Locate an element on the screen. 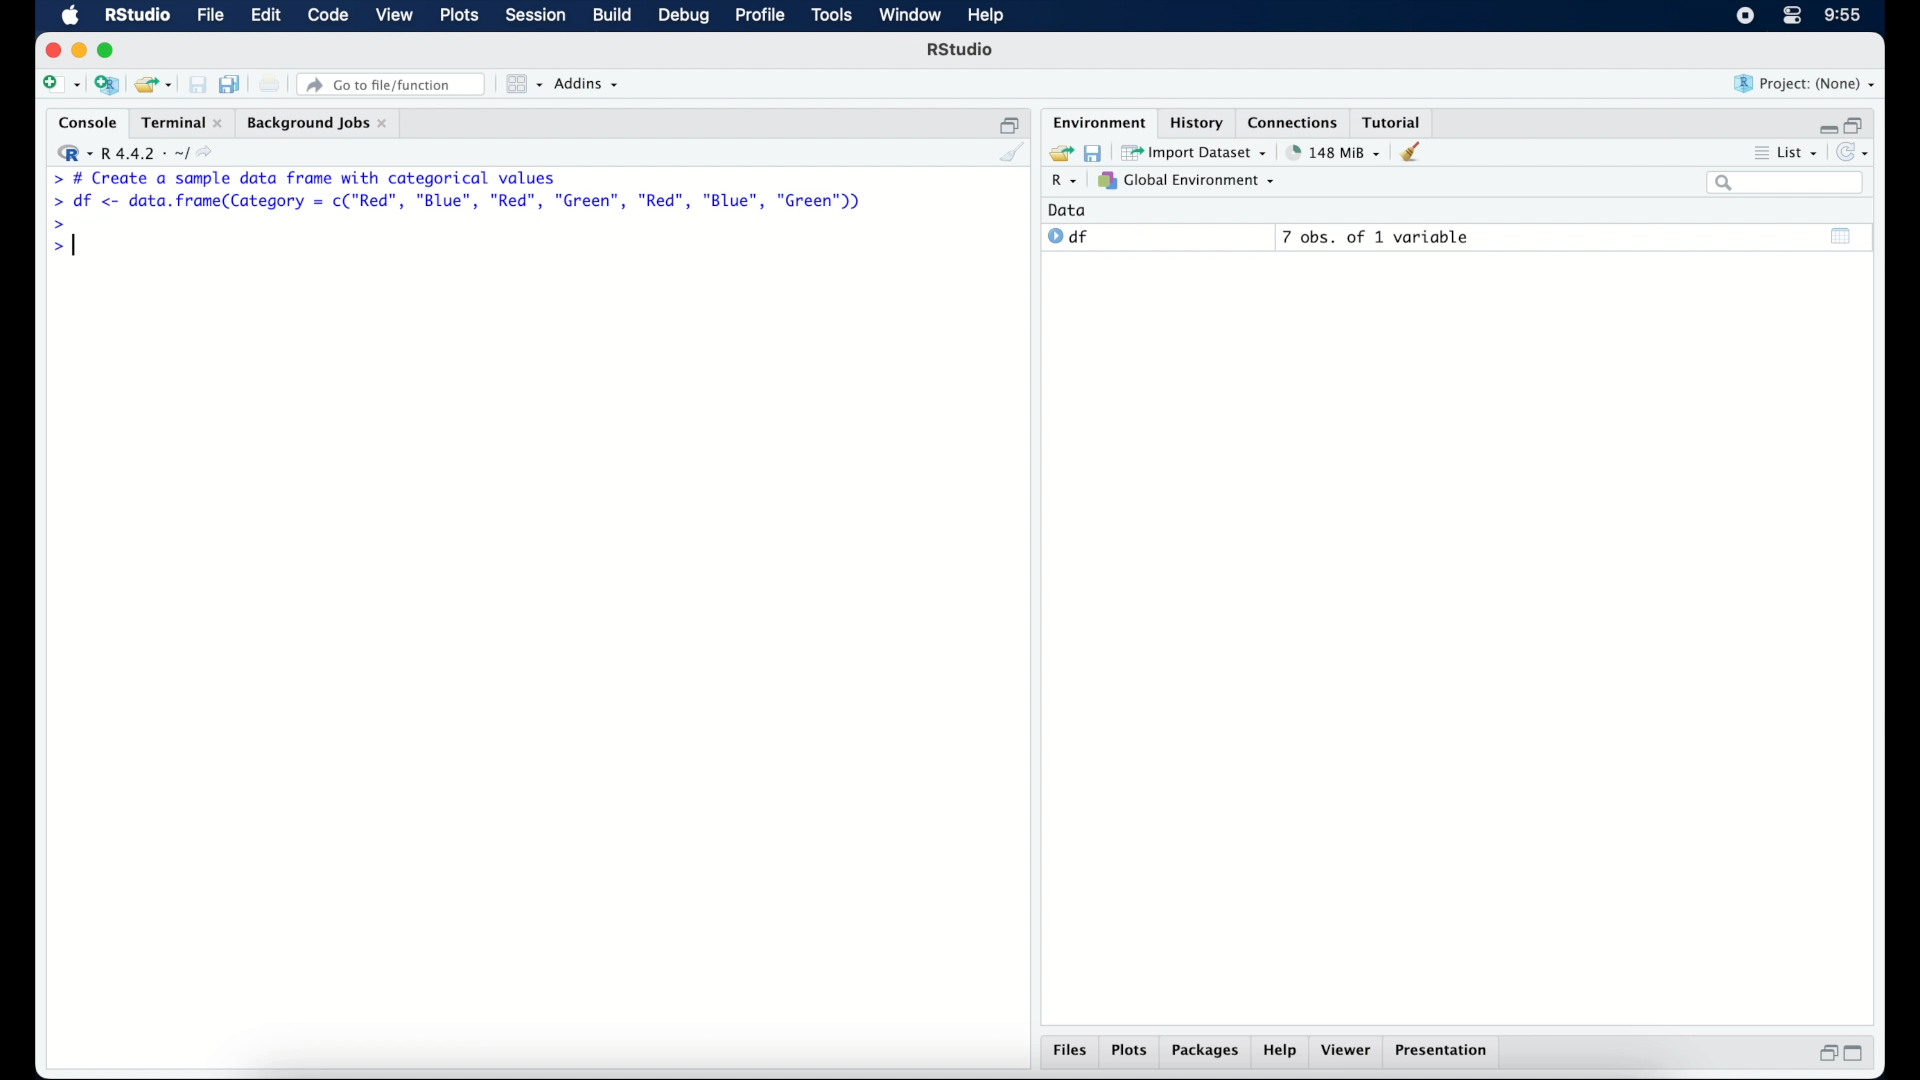 The image size is (1920, 1080). create a project is located at coordinates (108, 85).